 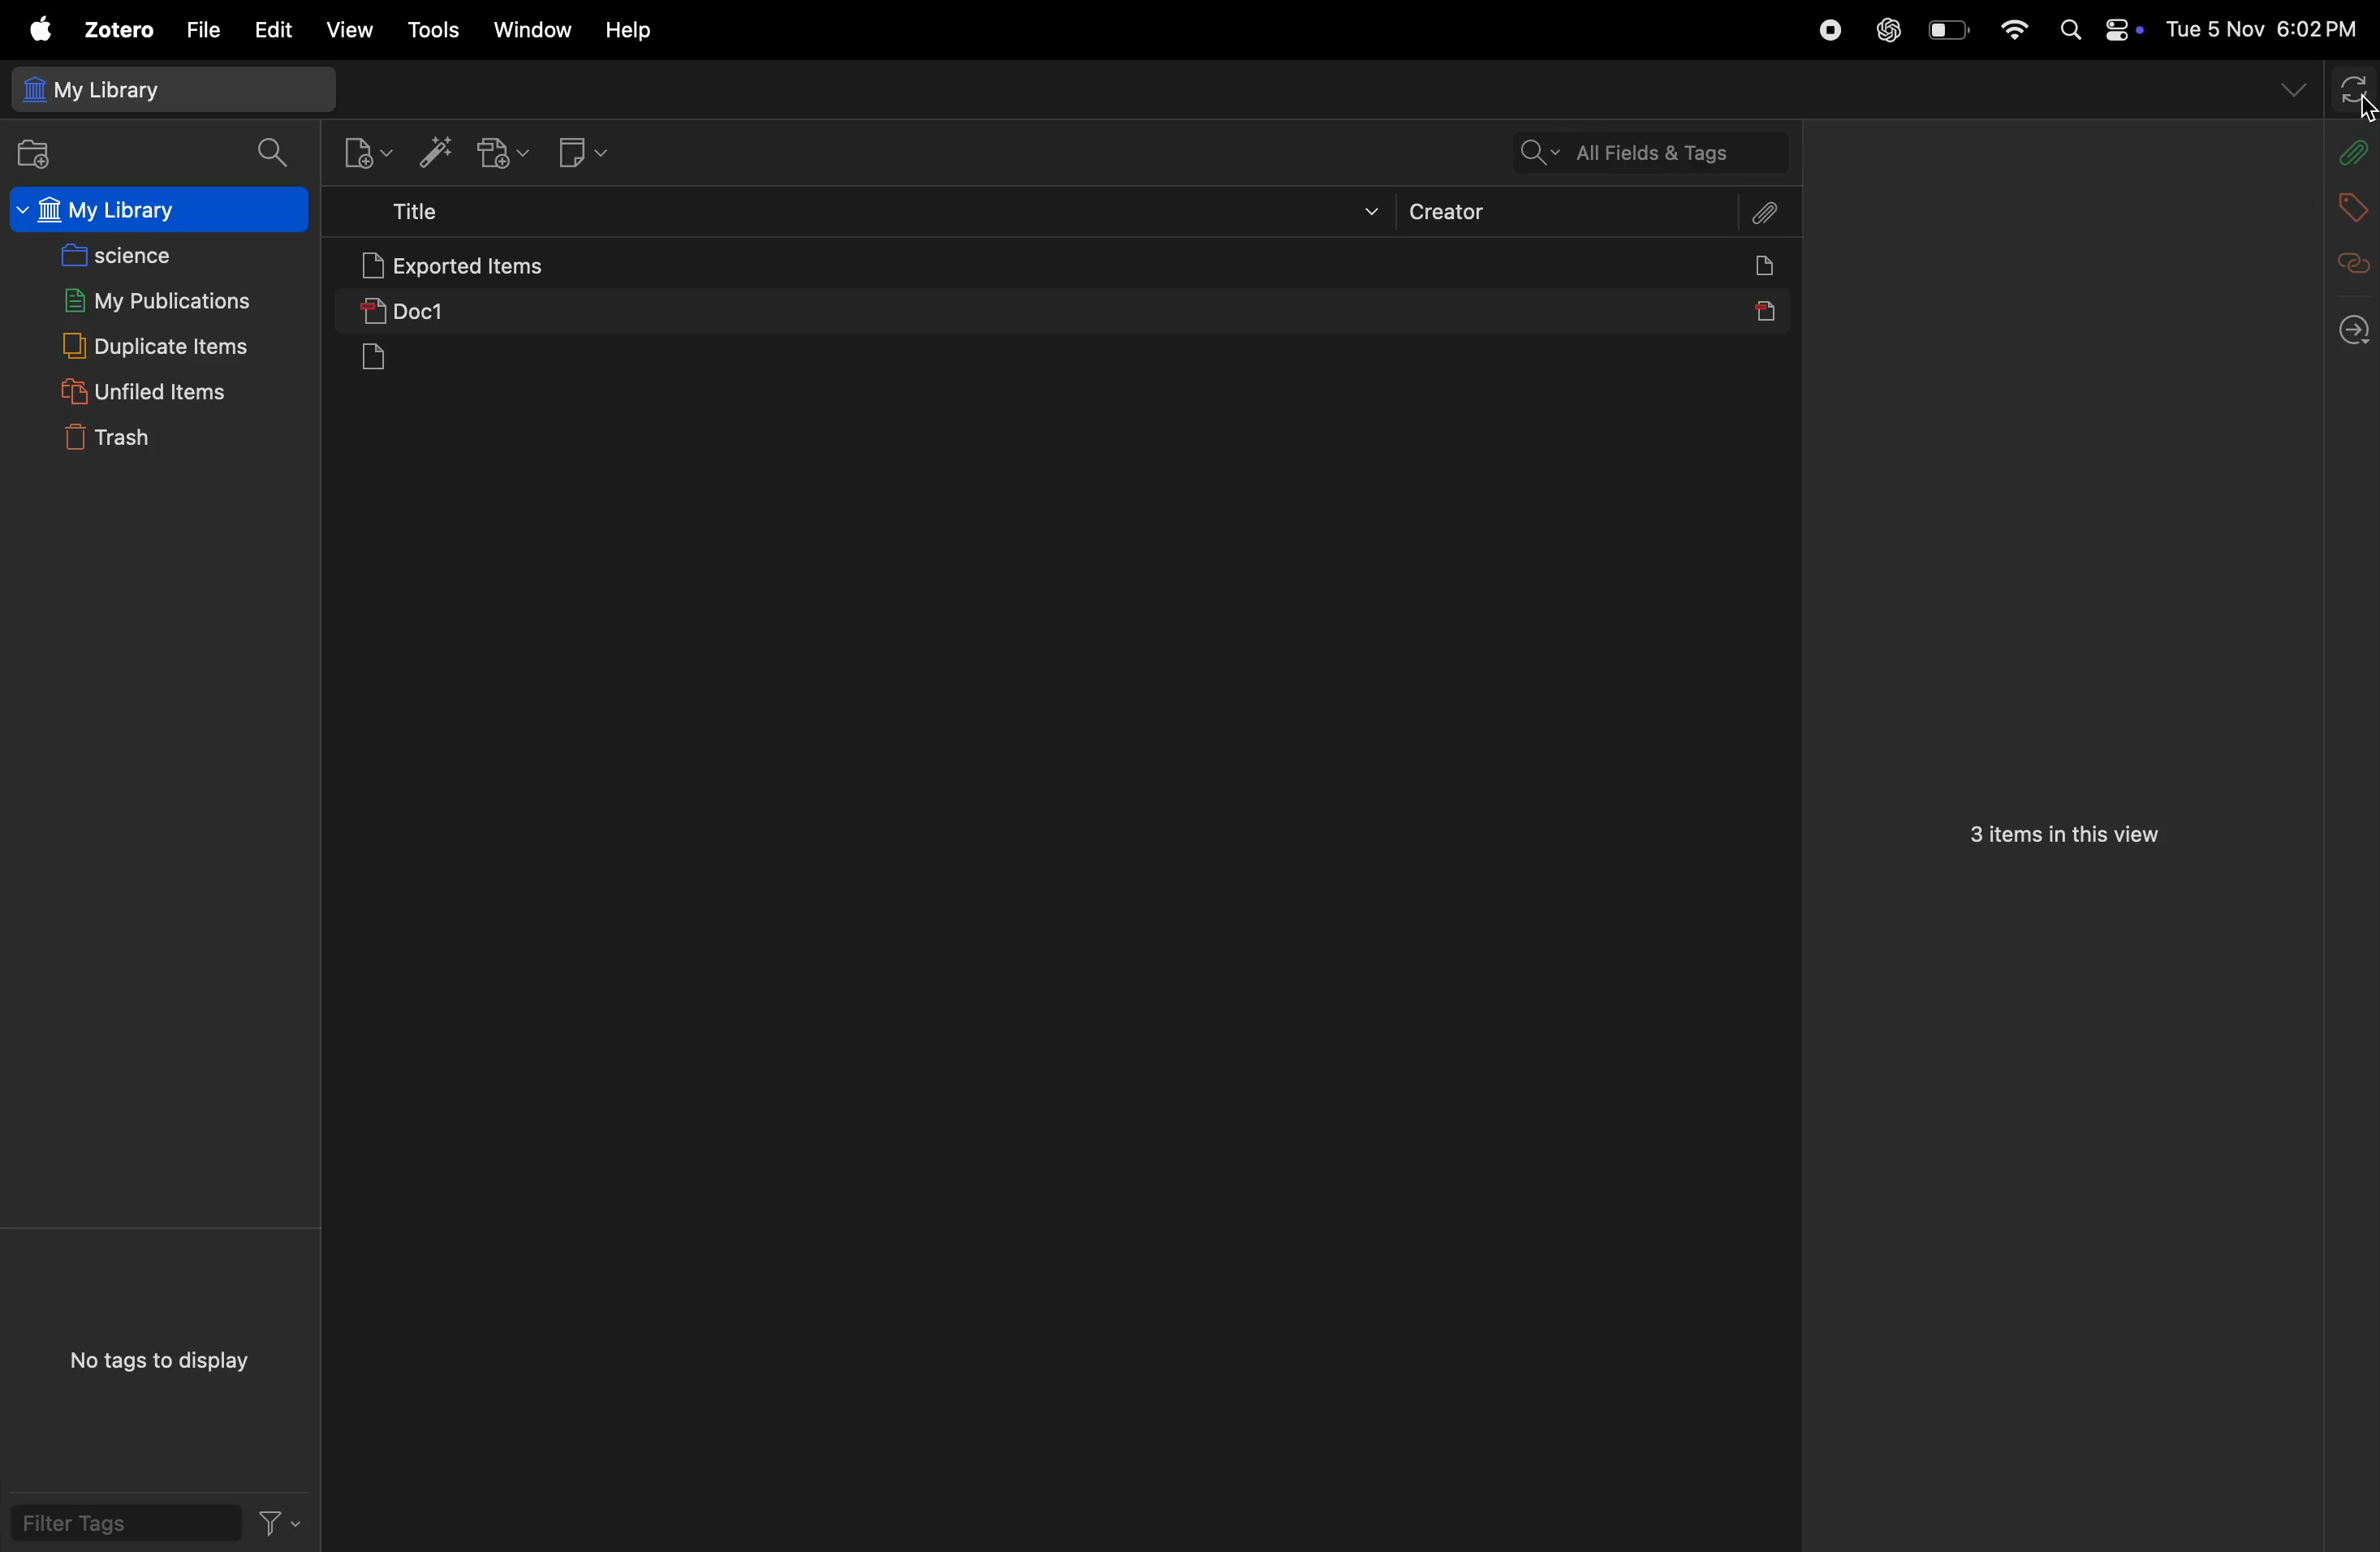 I want to click on window, so click(x=527, y=30).